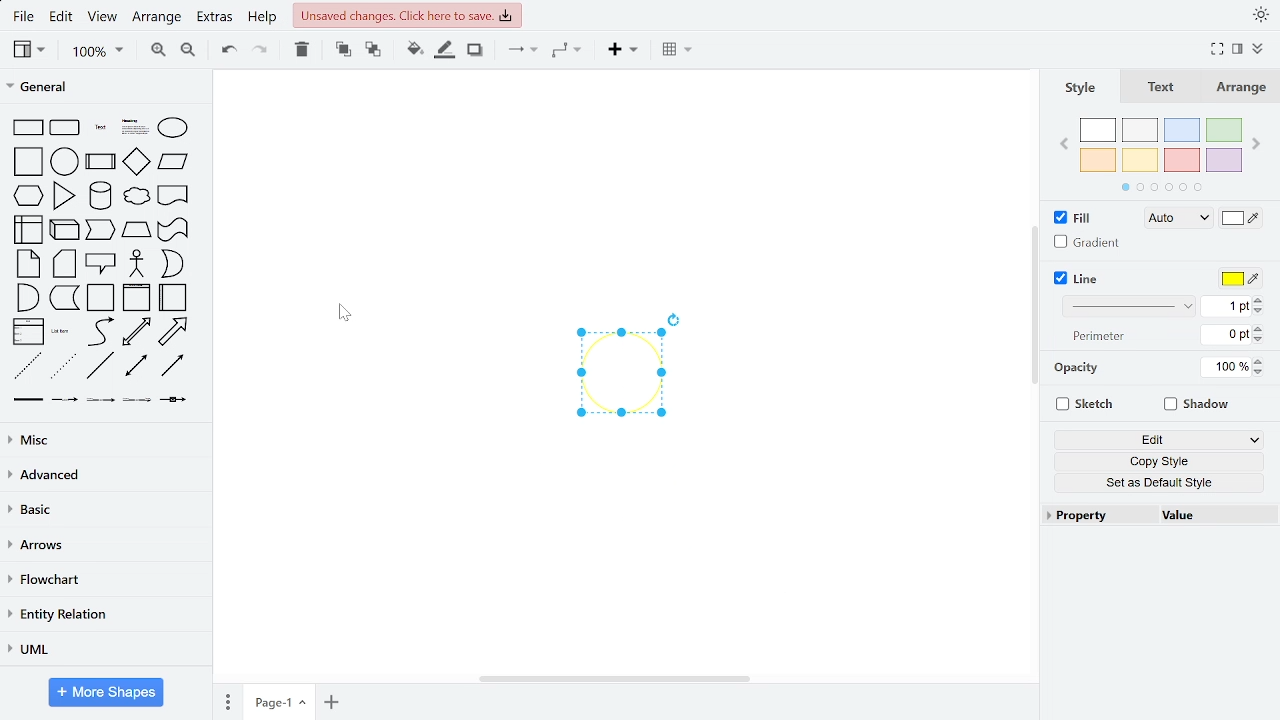 This screenshot has height=720, width=1280. What do you see at coordinates (1261, 299) in the screenshot?
I see `increase line width` at bounding box center [1261, 299].